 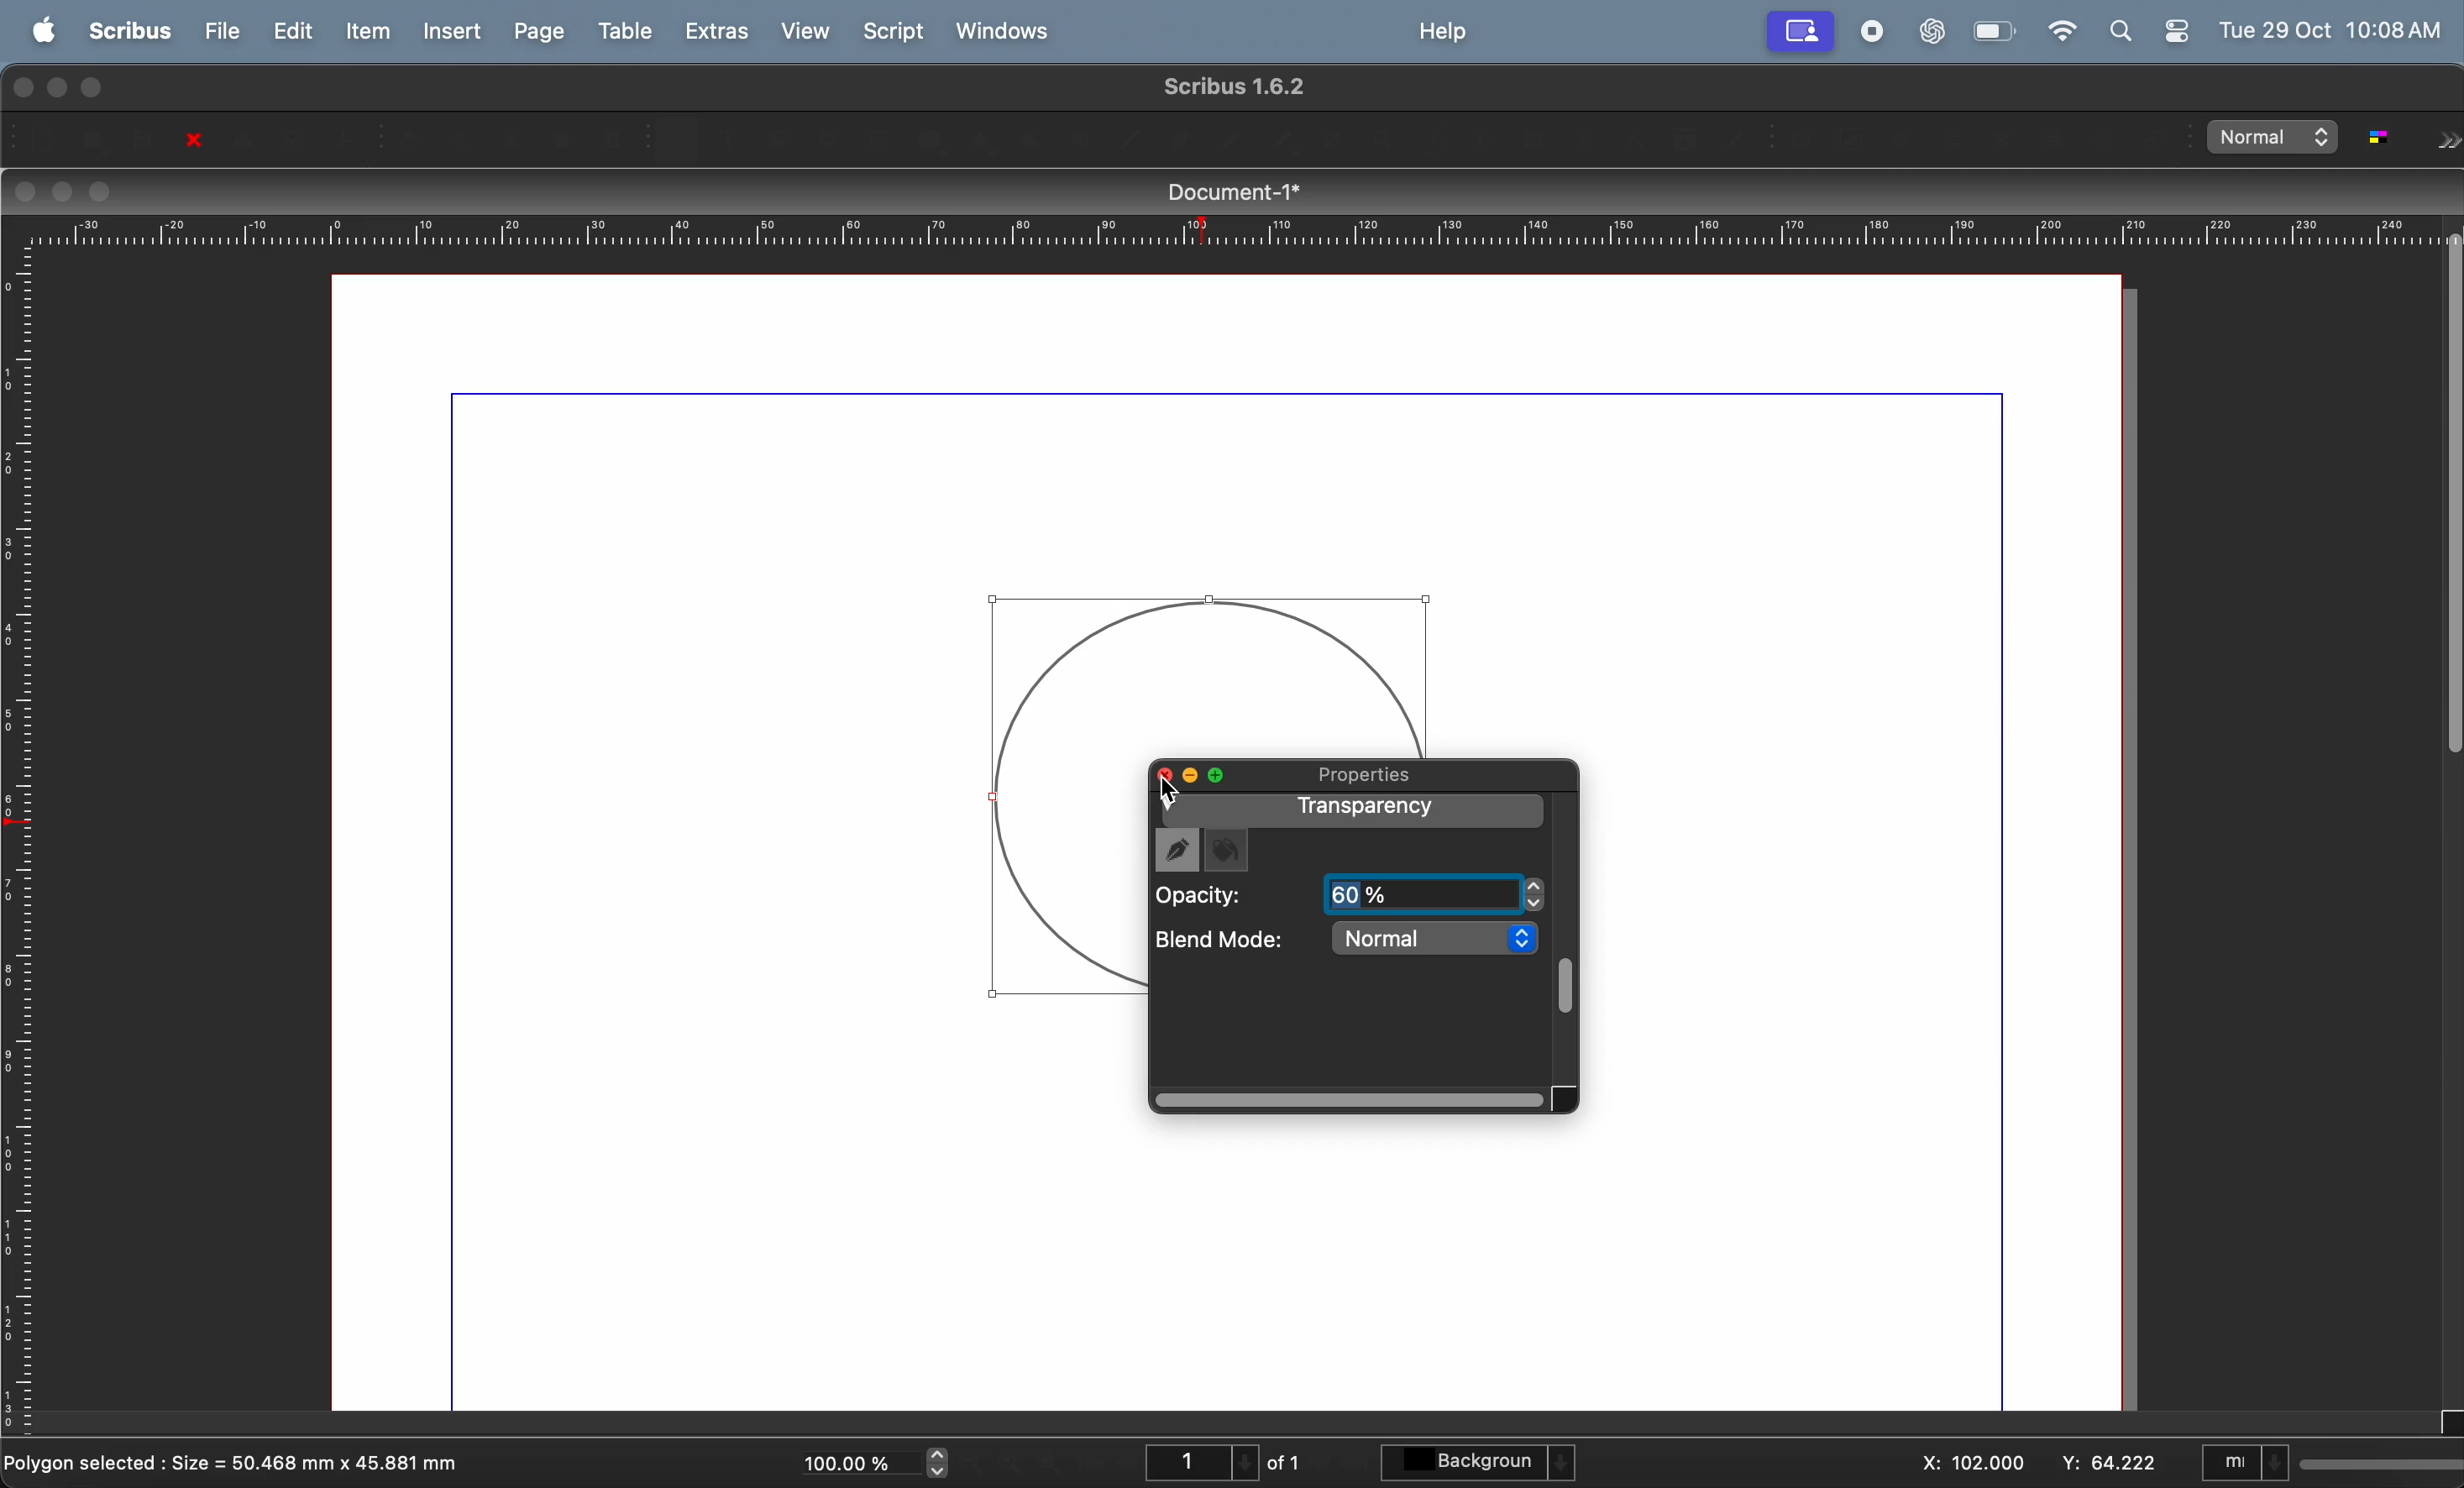 What do you see at coordinates (2058, 30) in the screenshot?
I see `wifi` at bounding box center [2058, 30].